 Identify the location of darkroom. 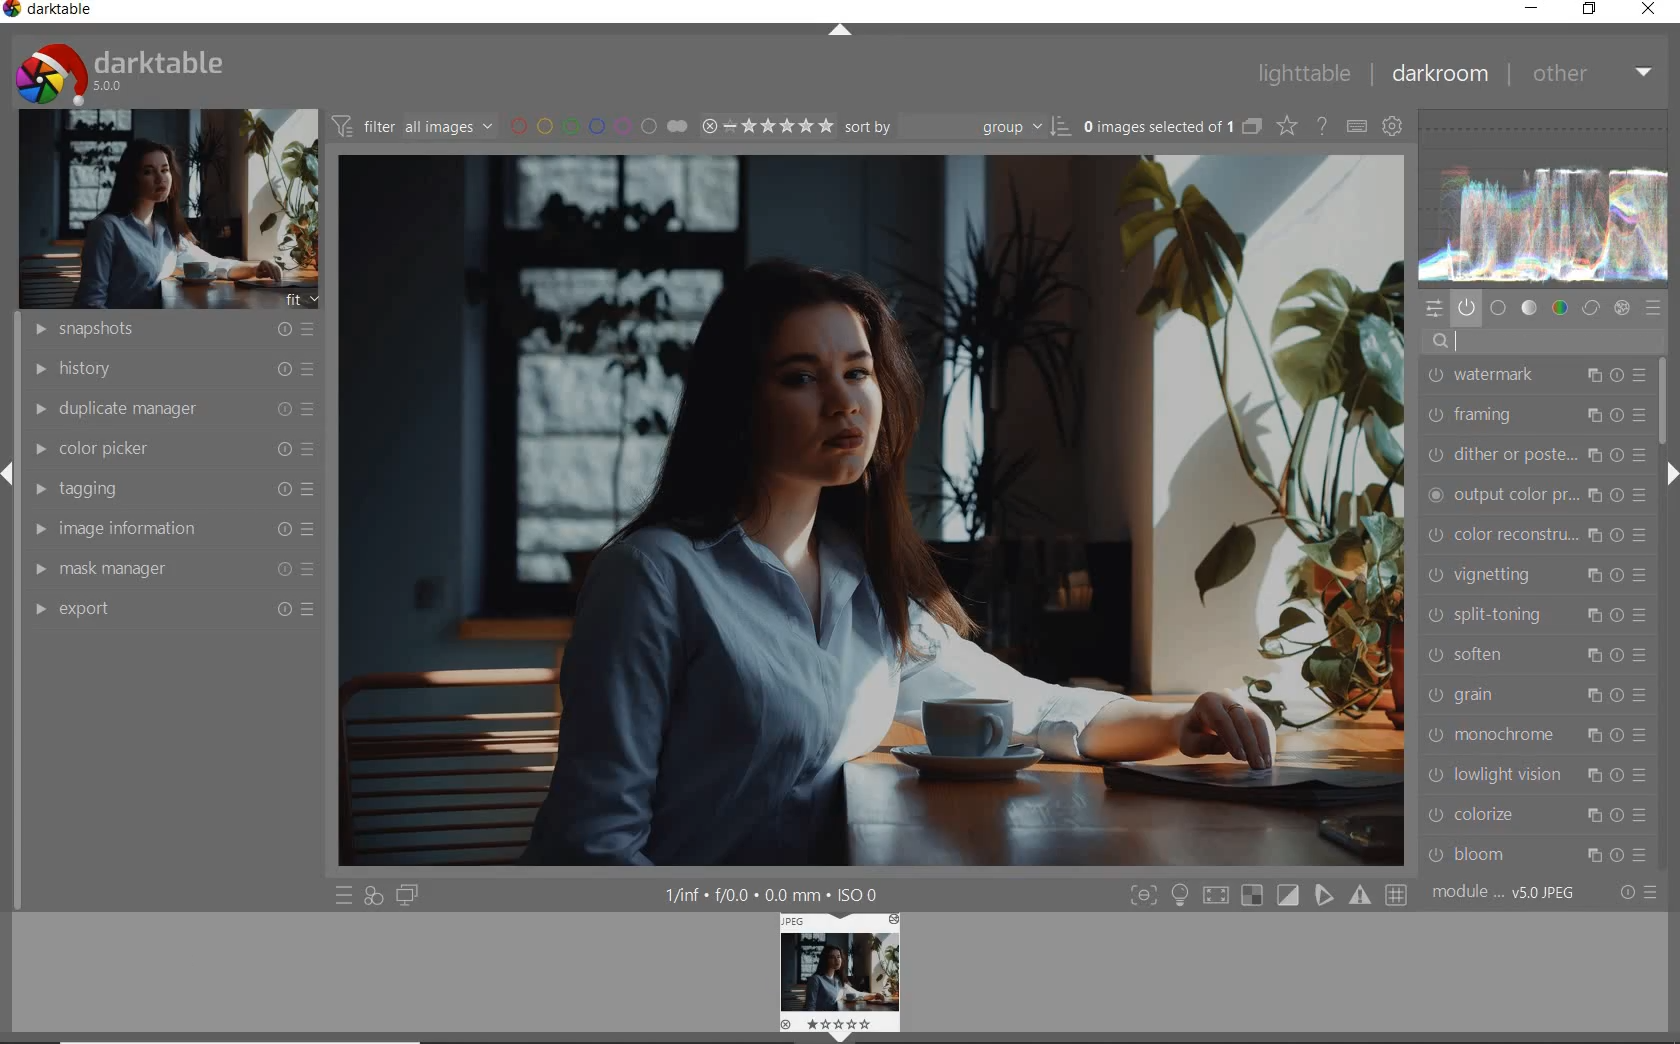
(1438, 75).